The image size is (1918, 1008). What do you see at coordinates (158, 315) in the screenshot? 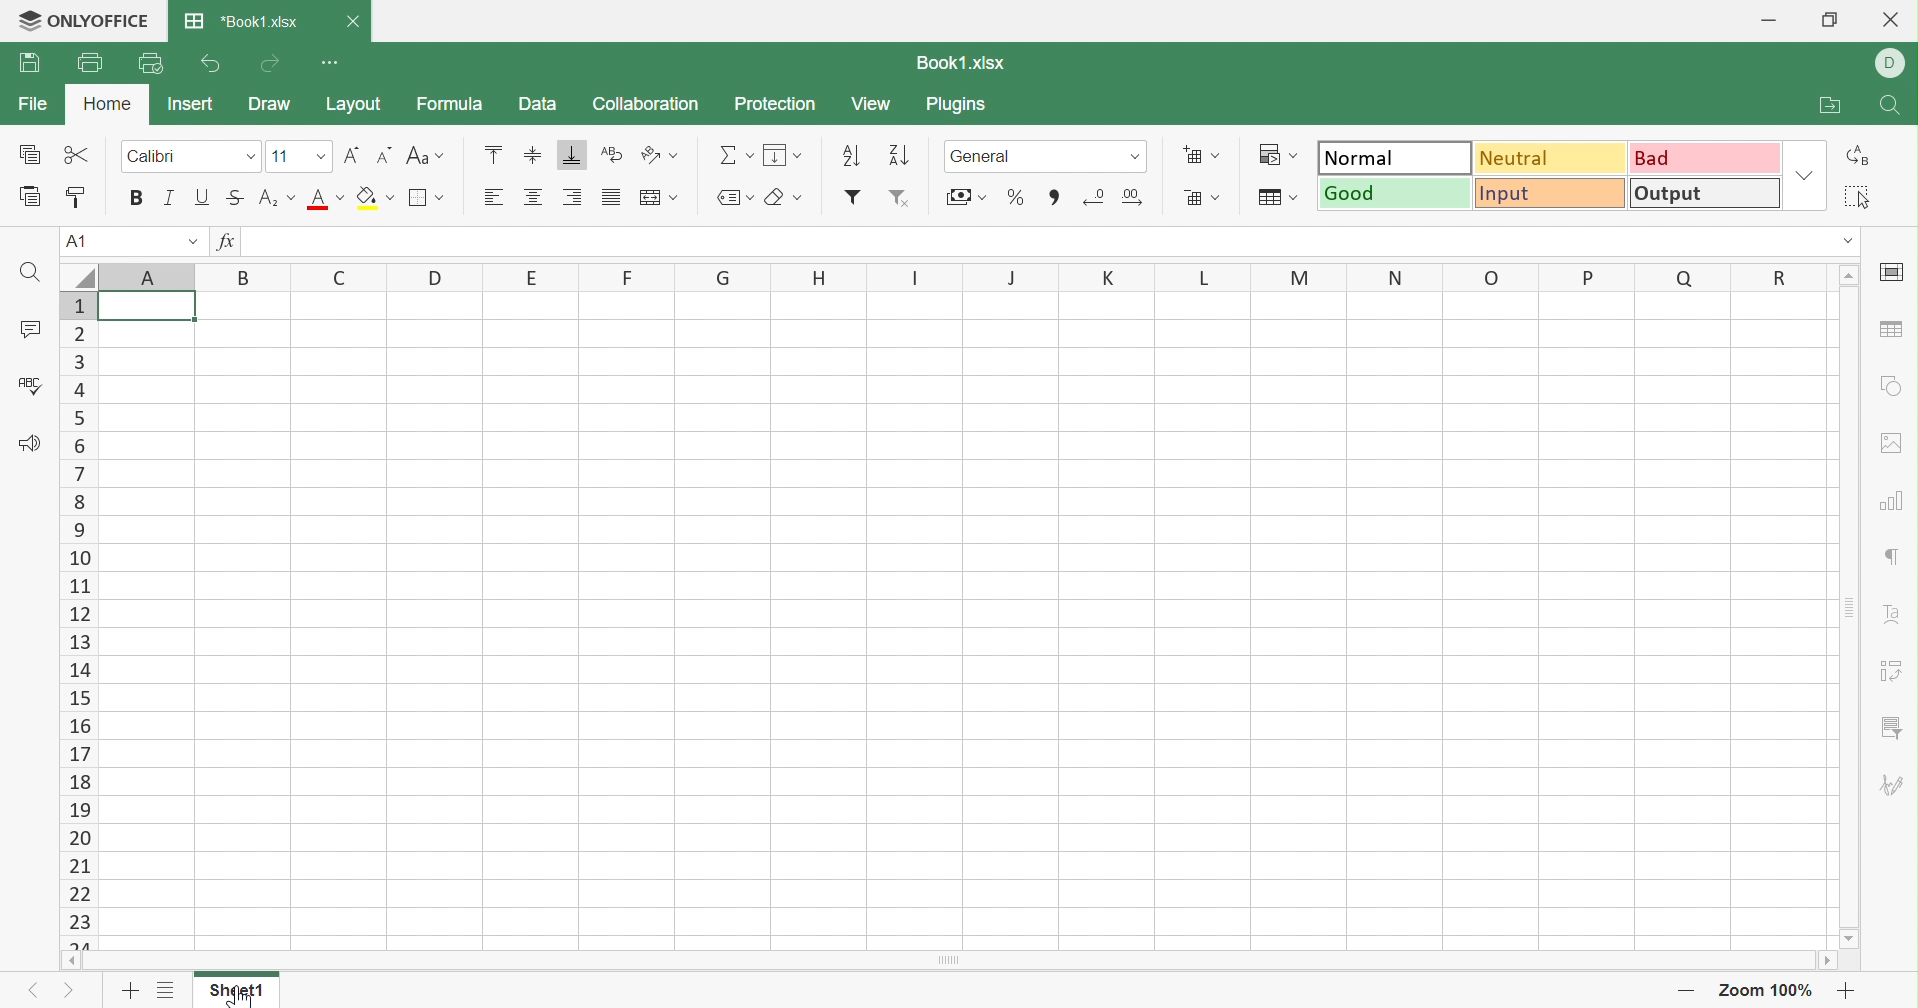
I see `cell A1 highlighted` at bounding box center [158, 315].